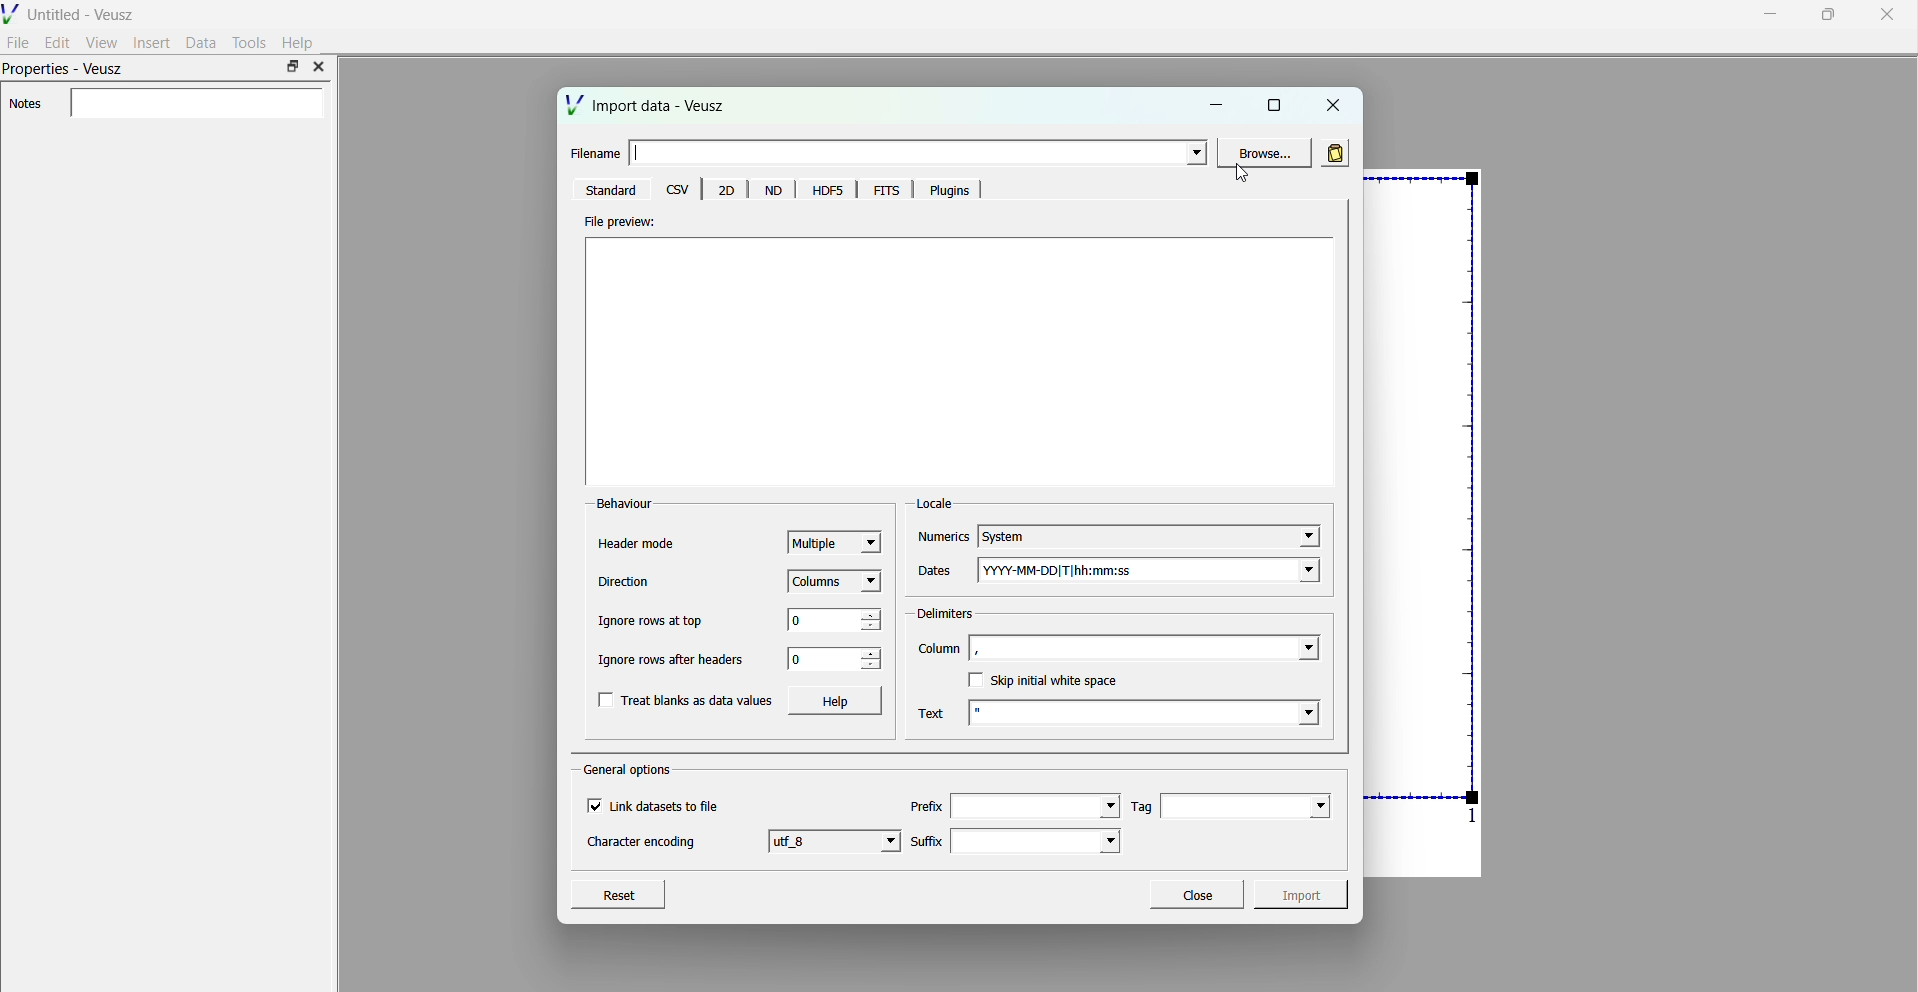 The image size is (1918, 992). What do you see at coordinates (622, 581) in the screenshot?
I see `Direction’` at bounding box center [622, 581].